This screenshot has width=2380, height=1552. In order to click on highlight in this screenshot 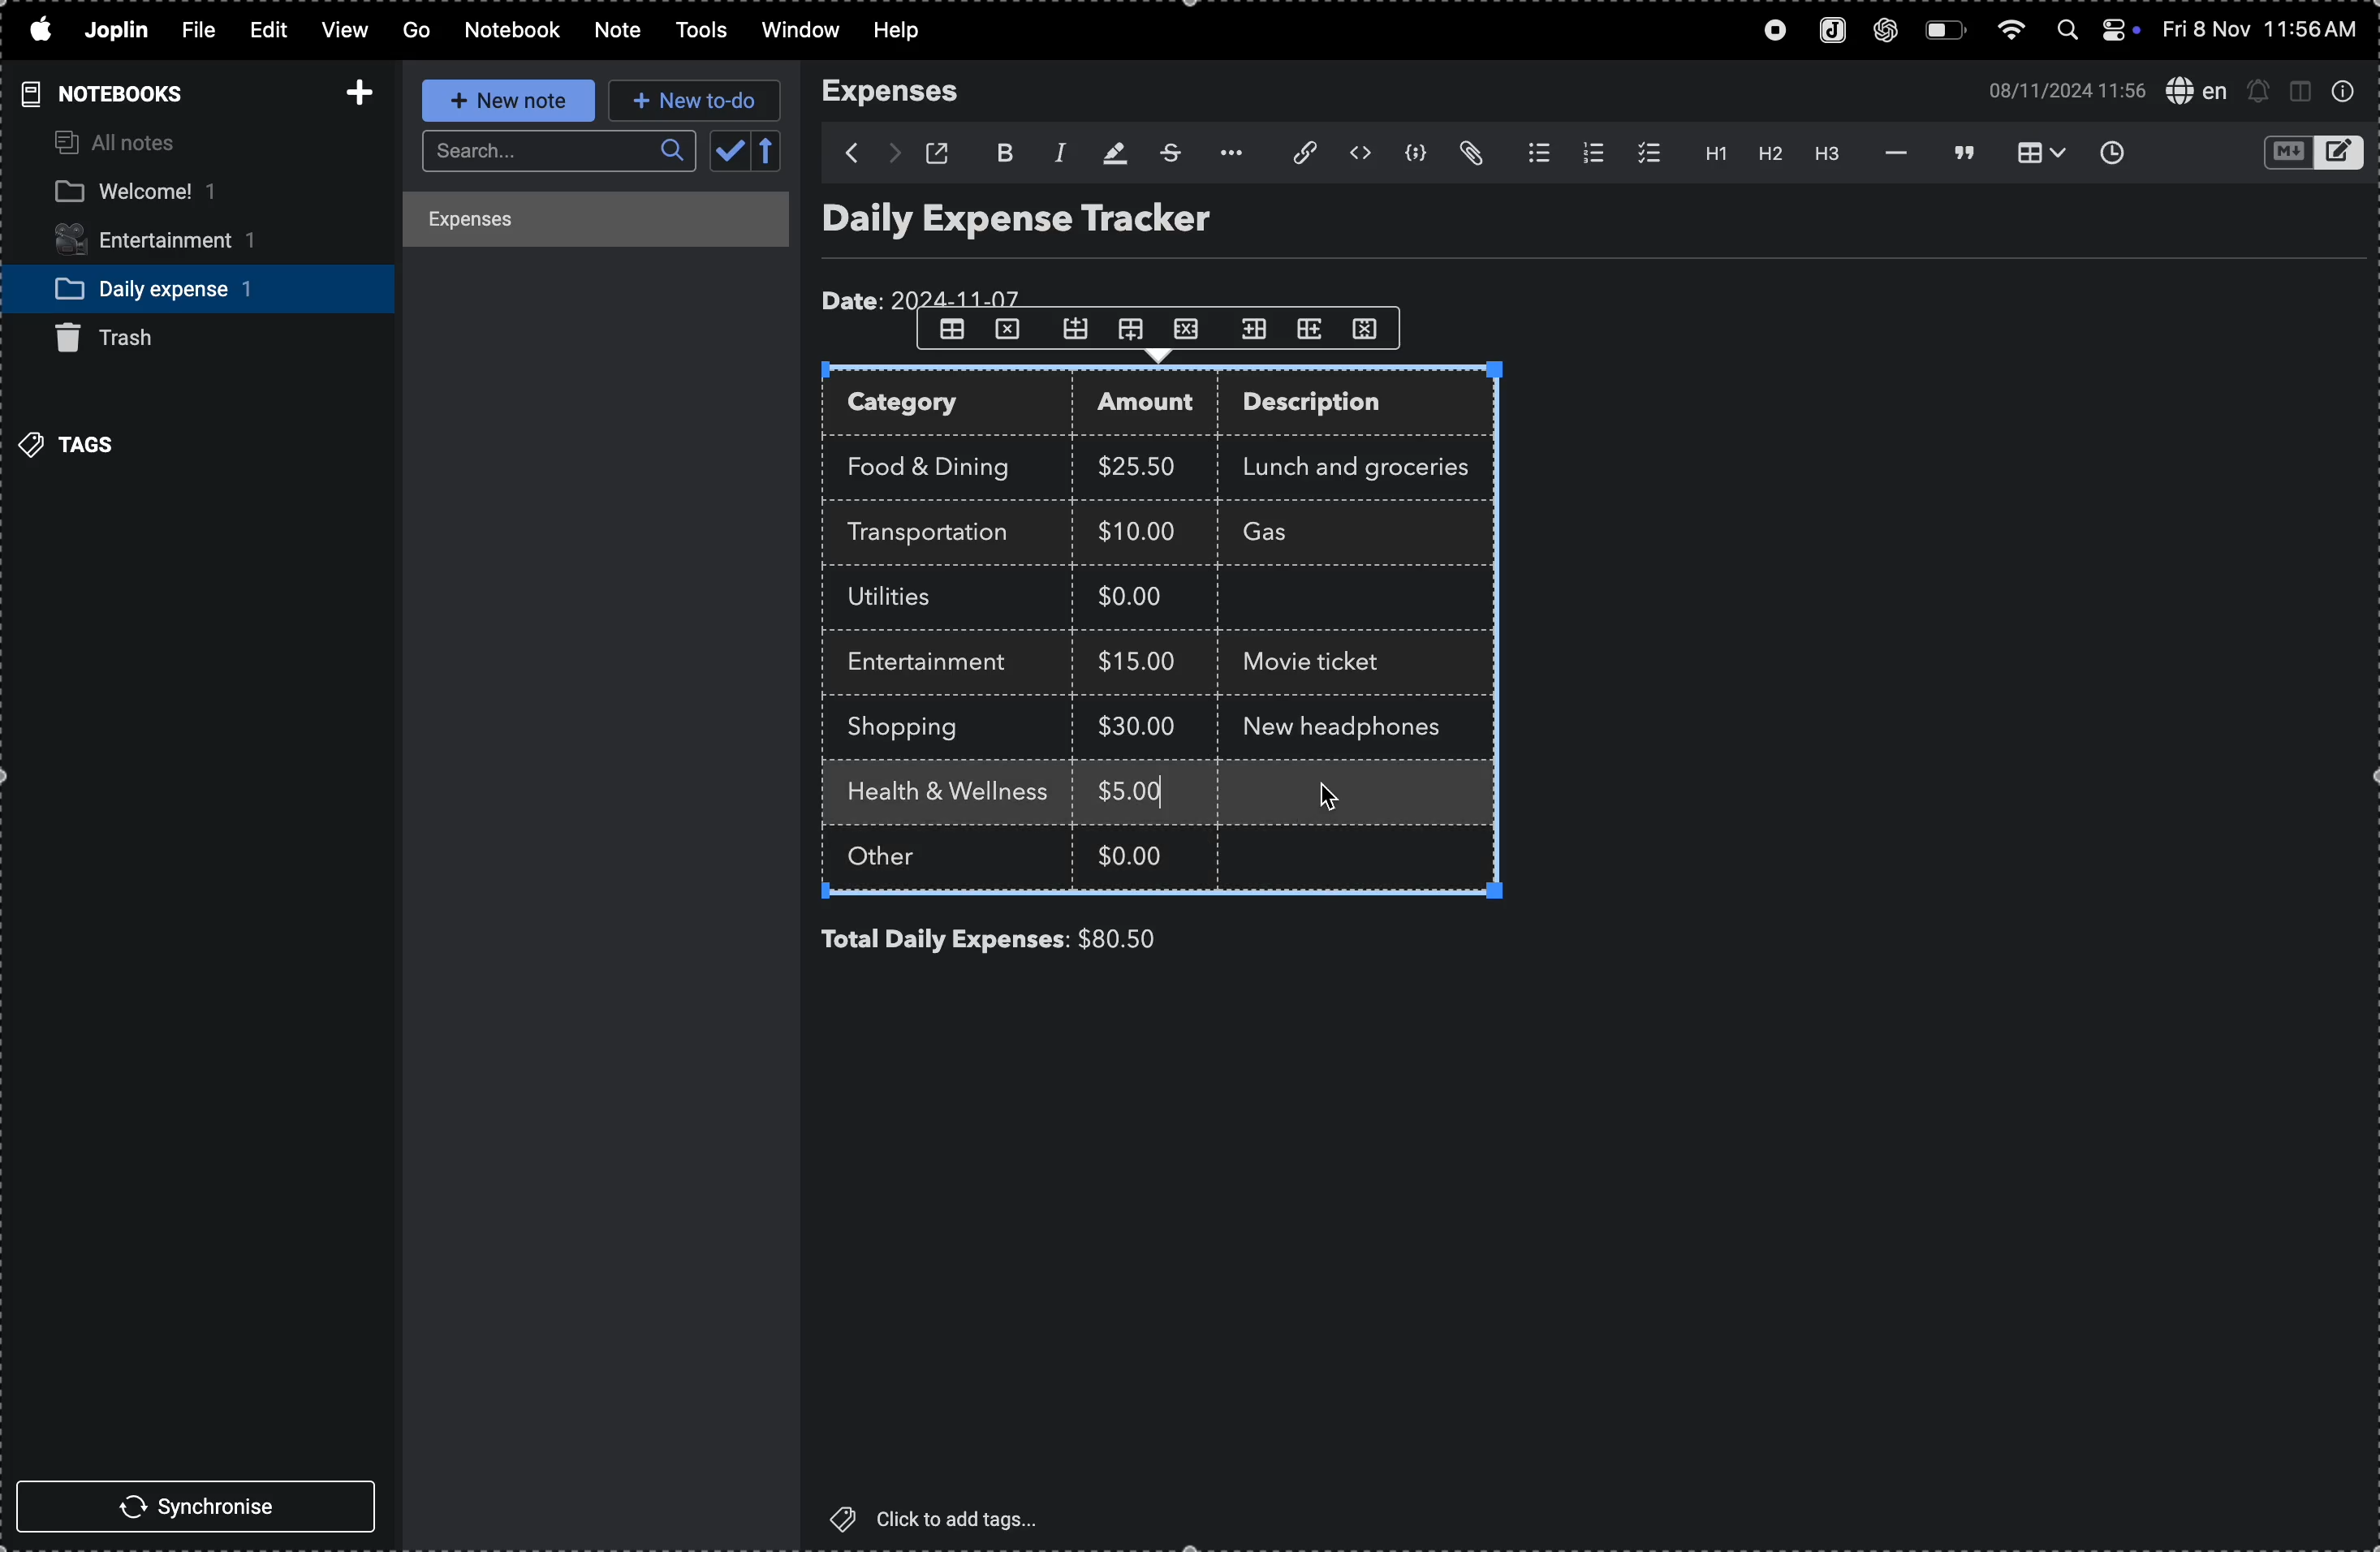, I will do `click(1110, 151)`.